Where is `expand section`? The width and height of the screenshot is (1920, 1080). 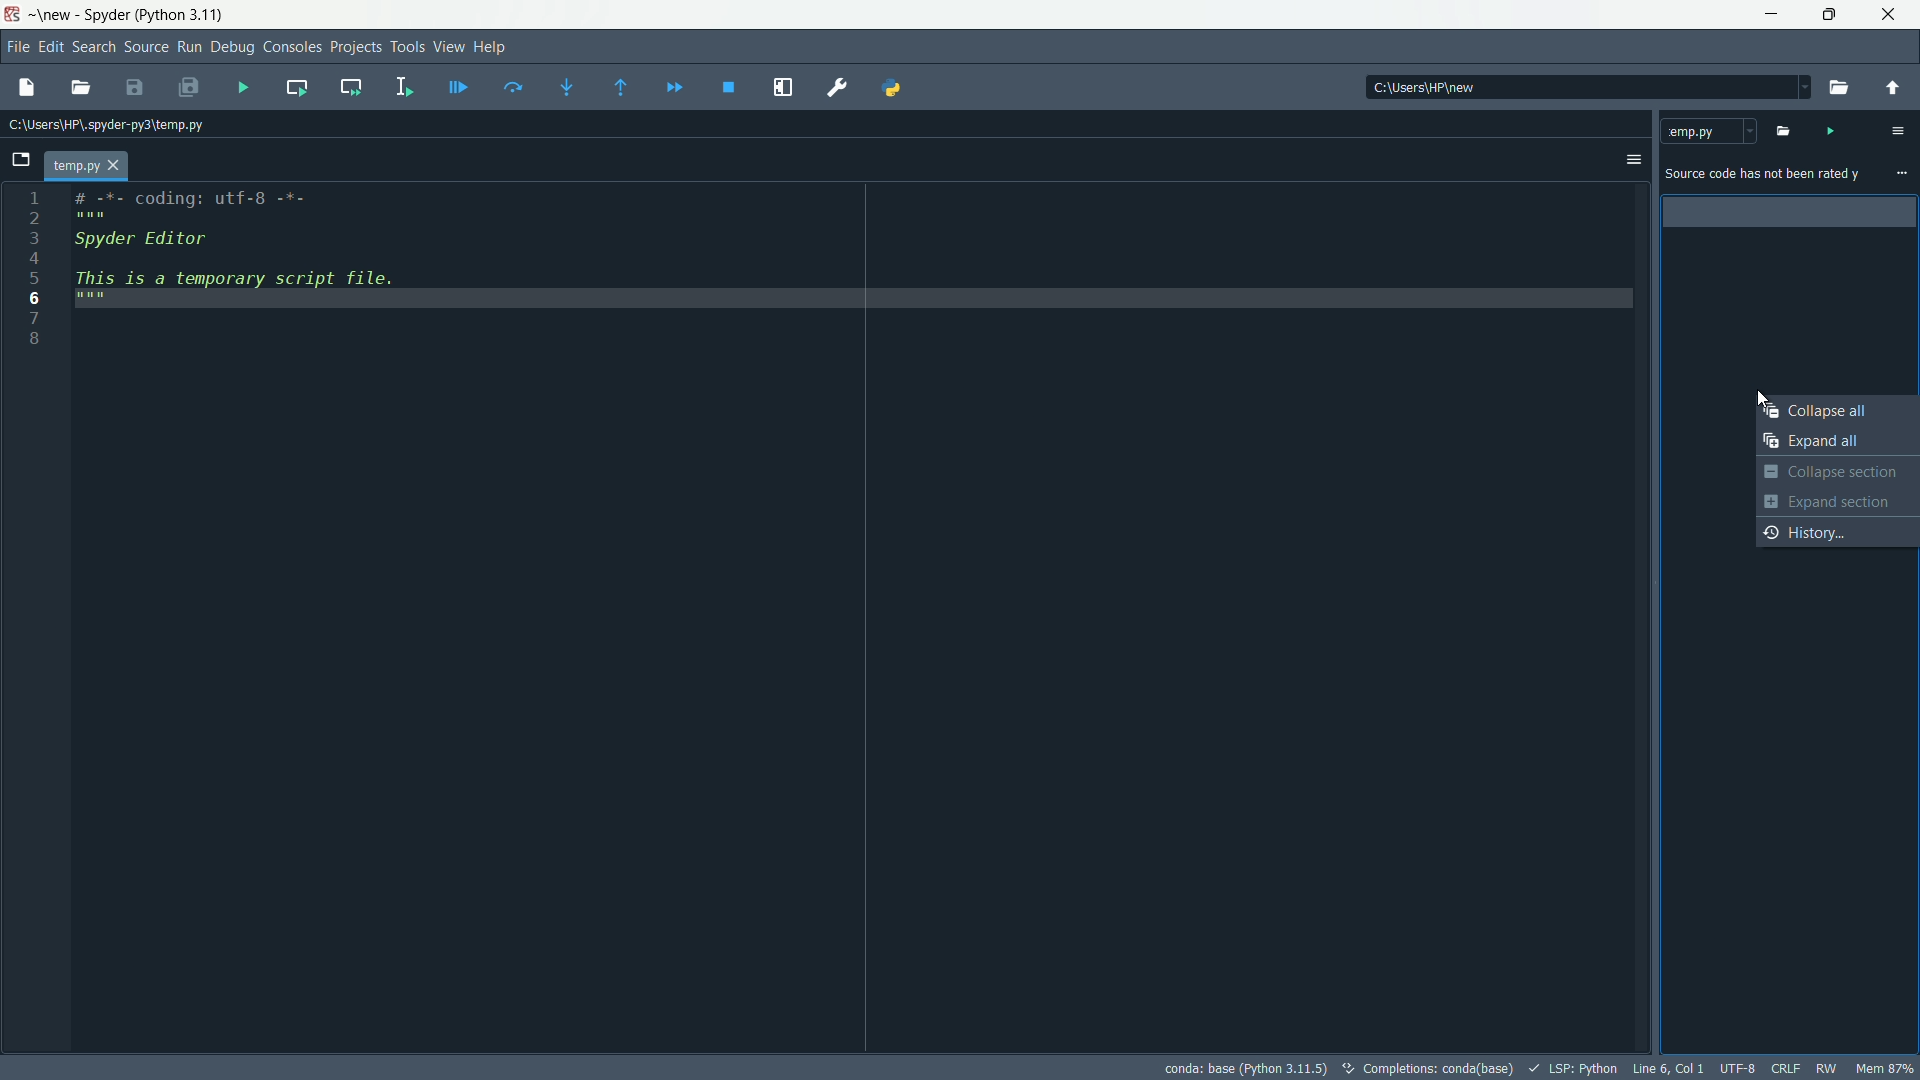
expand section is located at coordinates (1837, 501).